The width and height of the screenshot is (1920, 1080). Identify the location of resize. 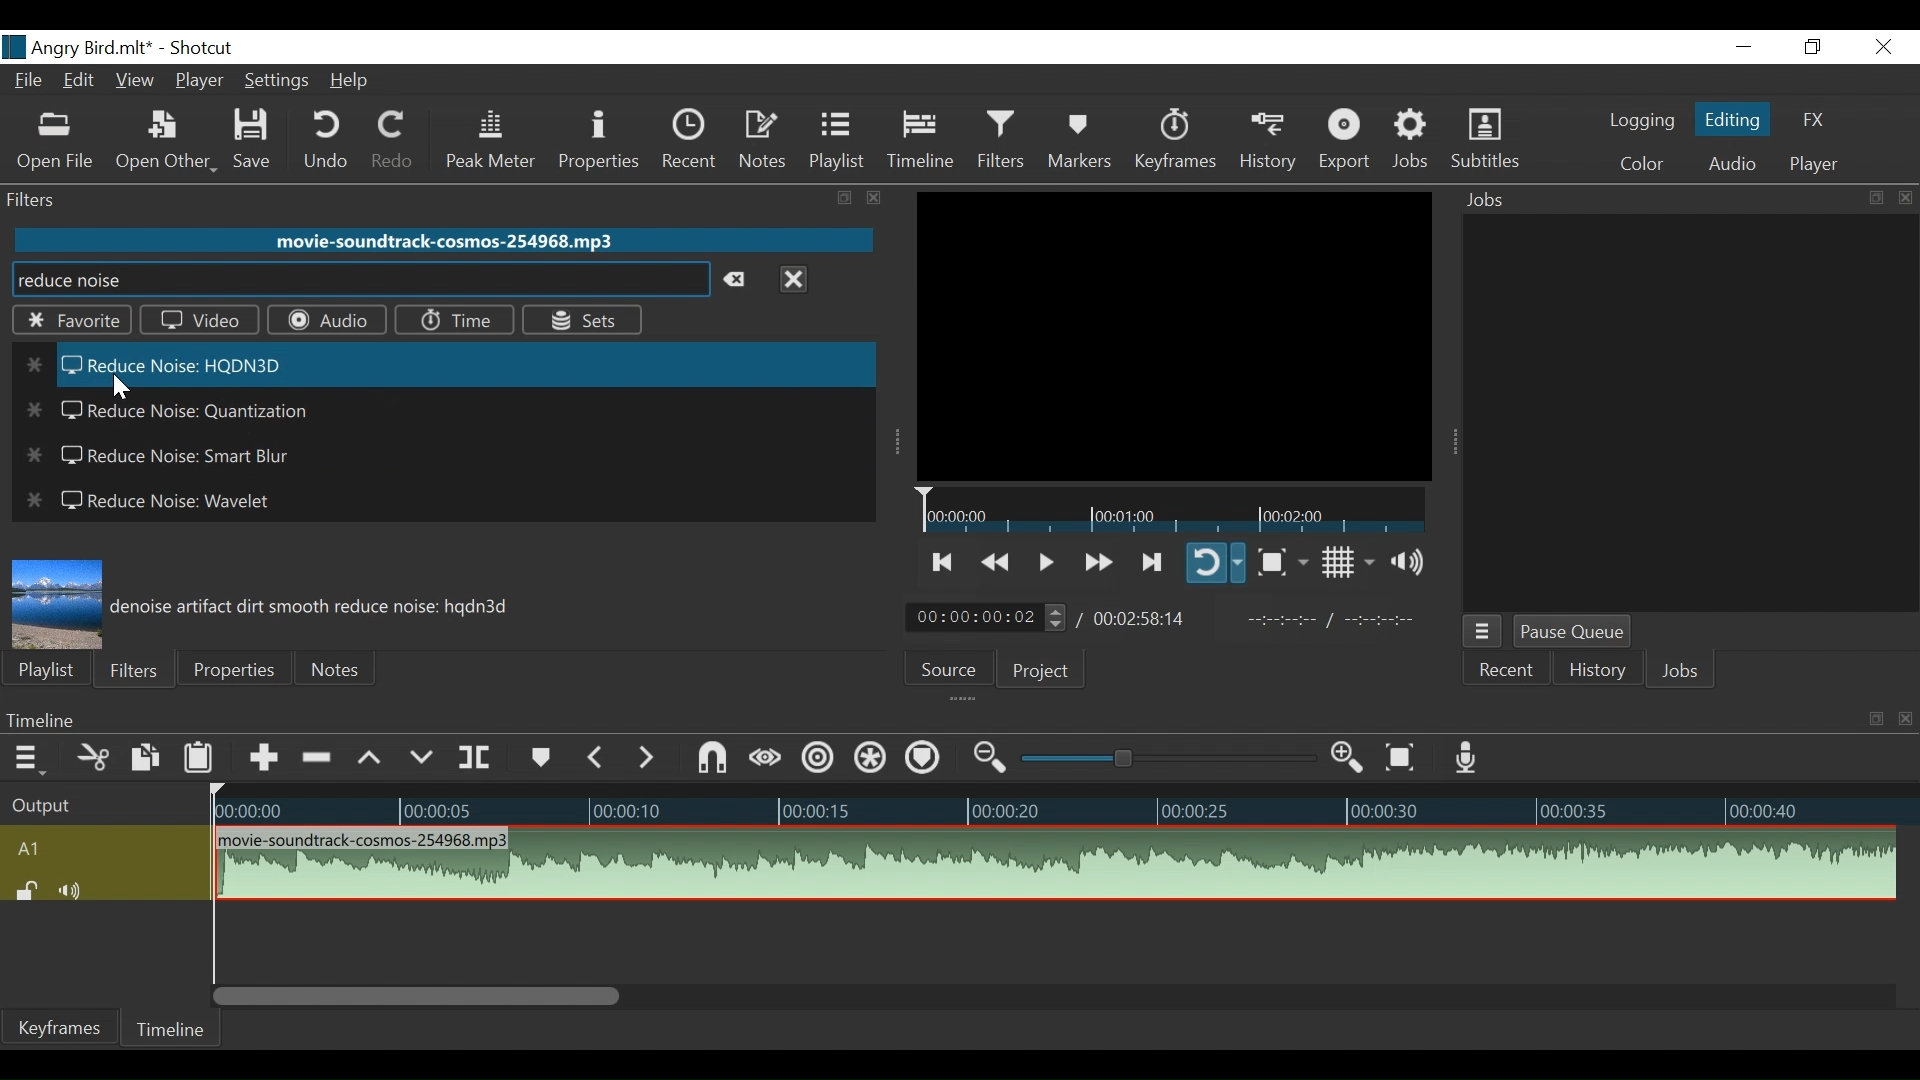
(1874, 198).